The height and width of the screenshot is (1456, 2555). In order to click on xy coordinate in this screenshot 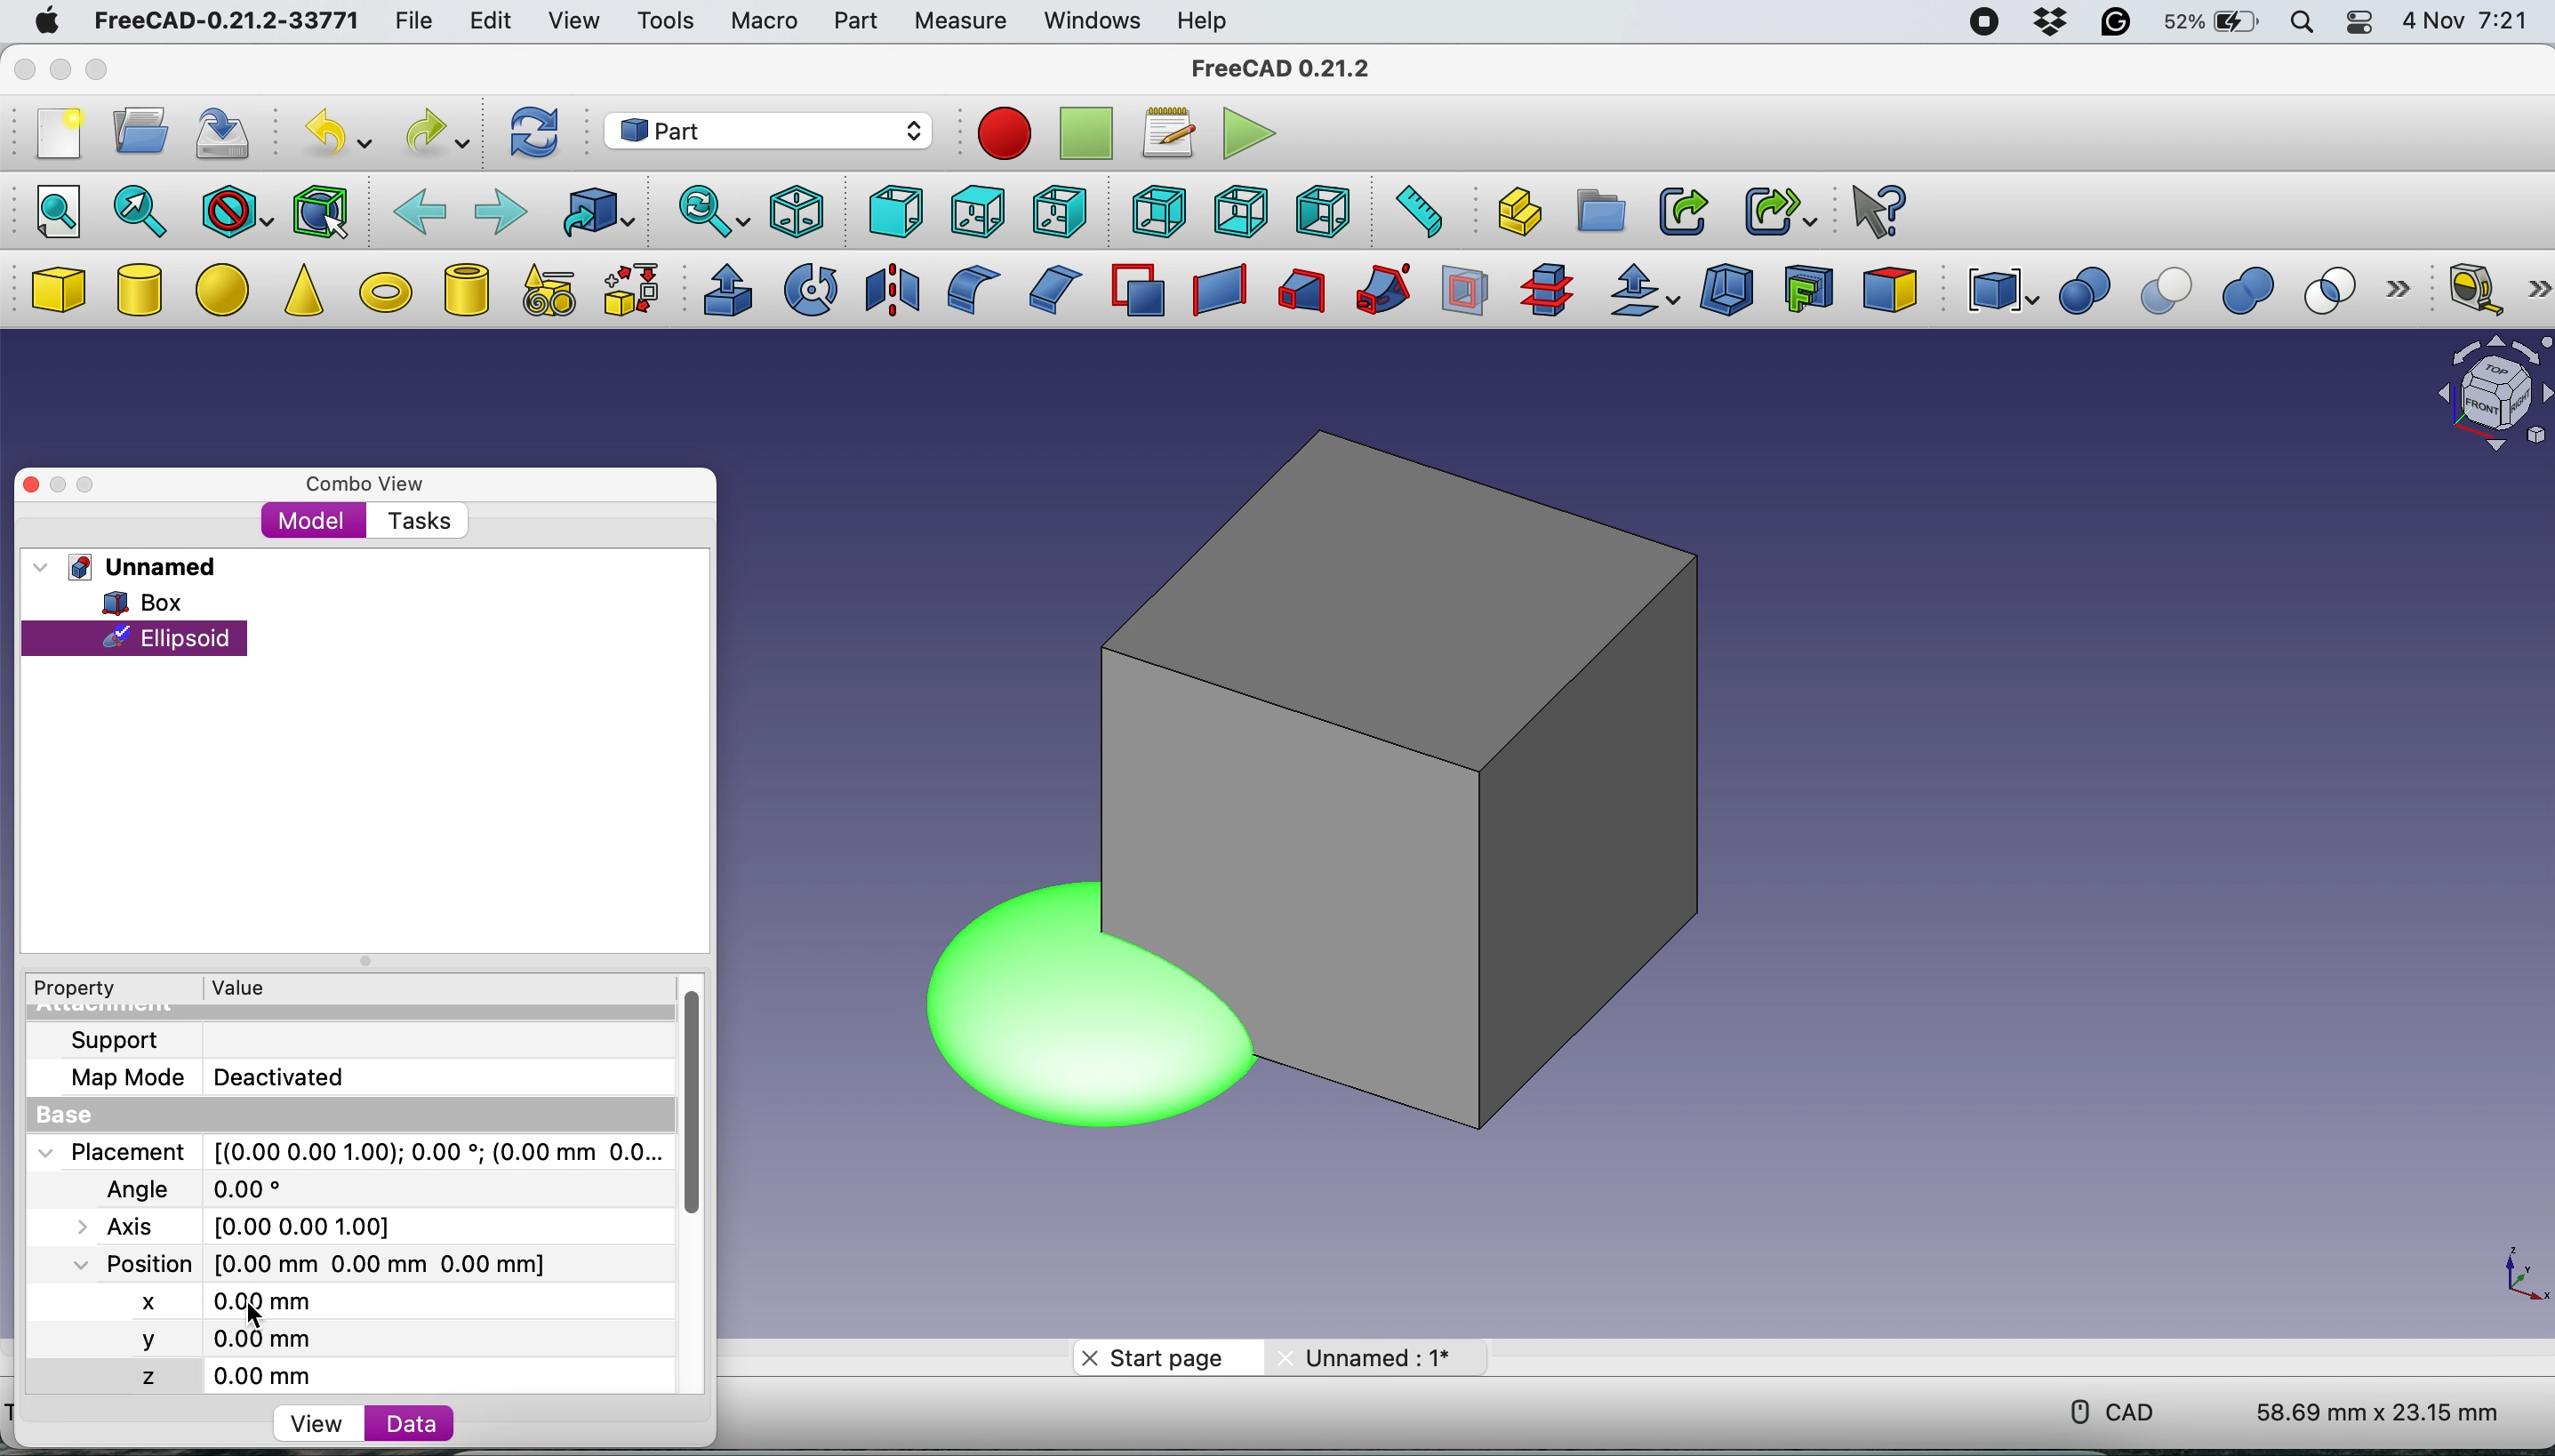, I will do `click(2512, 1282)`.